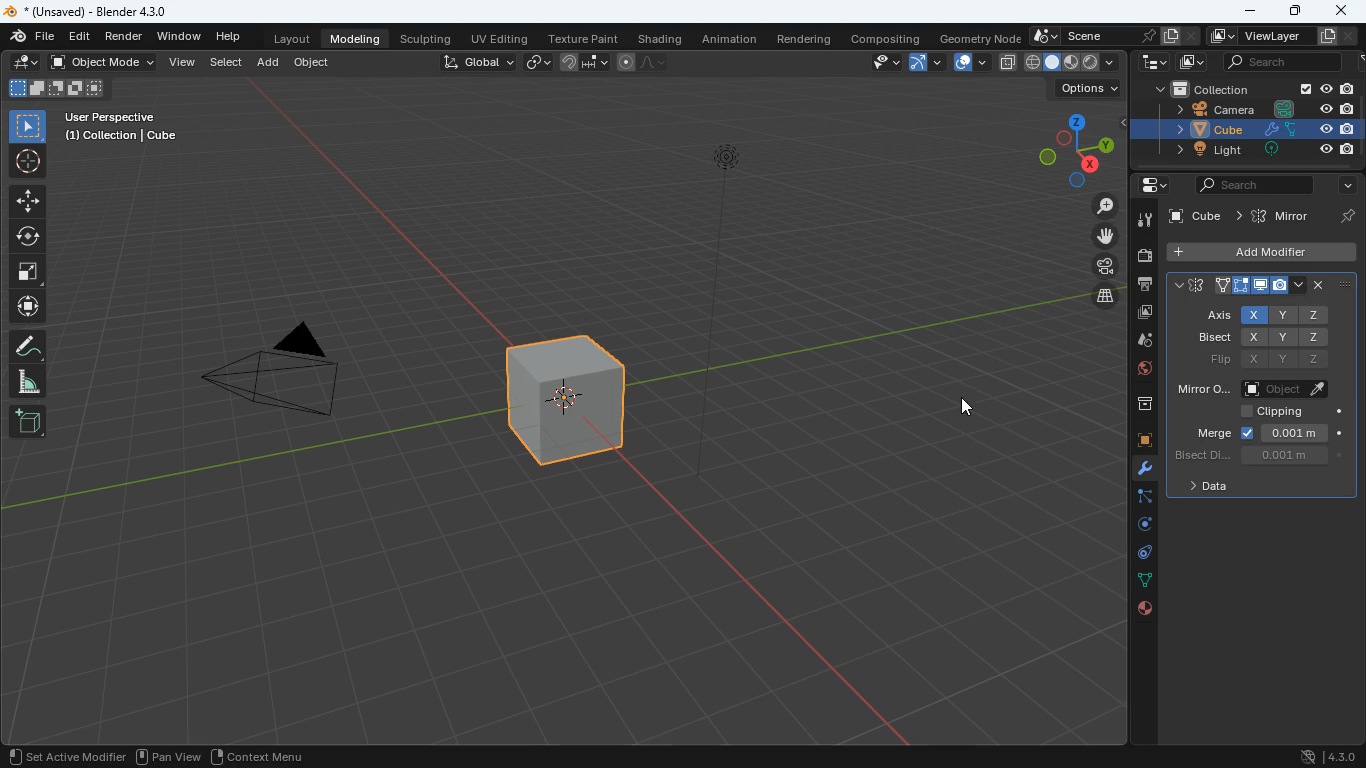  Describe the element at coordinates (23, 274) in the screenshot. I see `fullscreen` at that location.